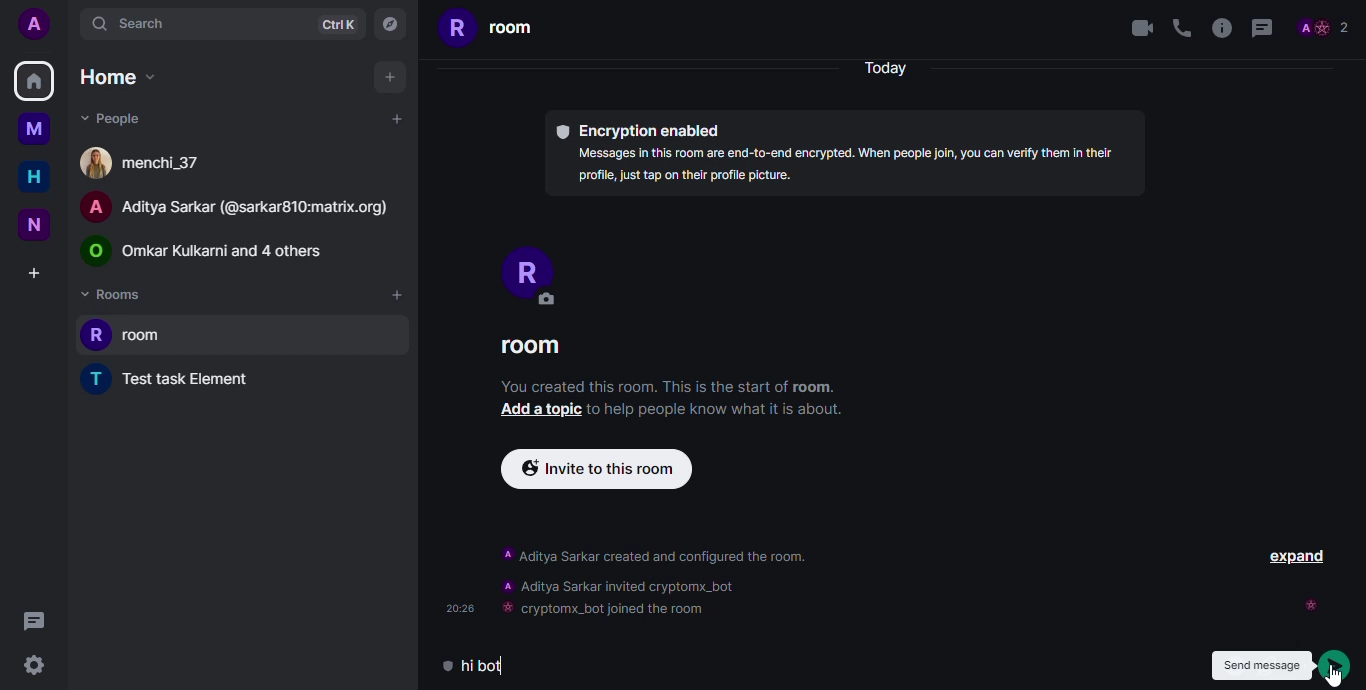  I want to click on voice call, so click(1183, 28).